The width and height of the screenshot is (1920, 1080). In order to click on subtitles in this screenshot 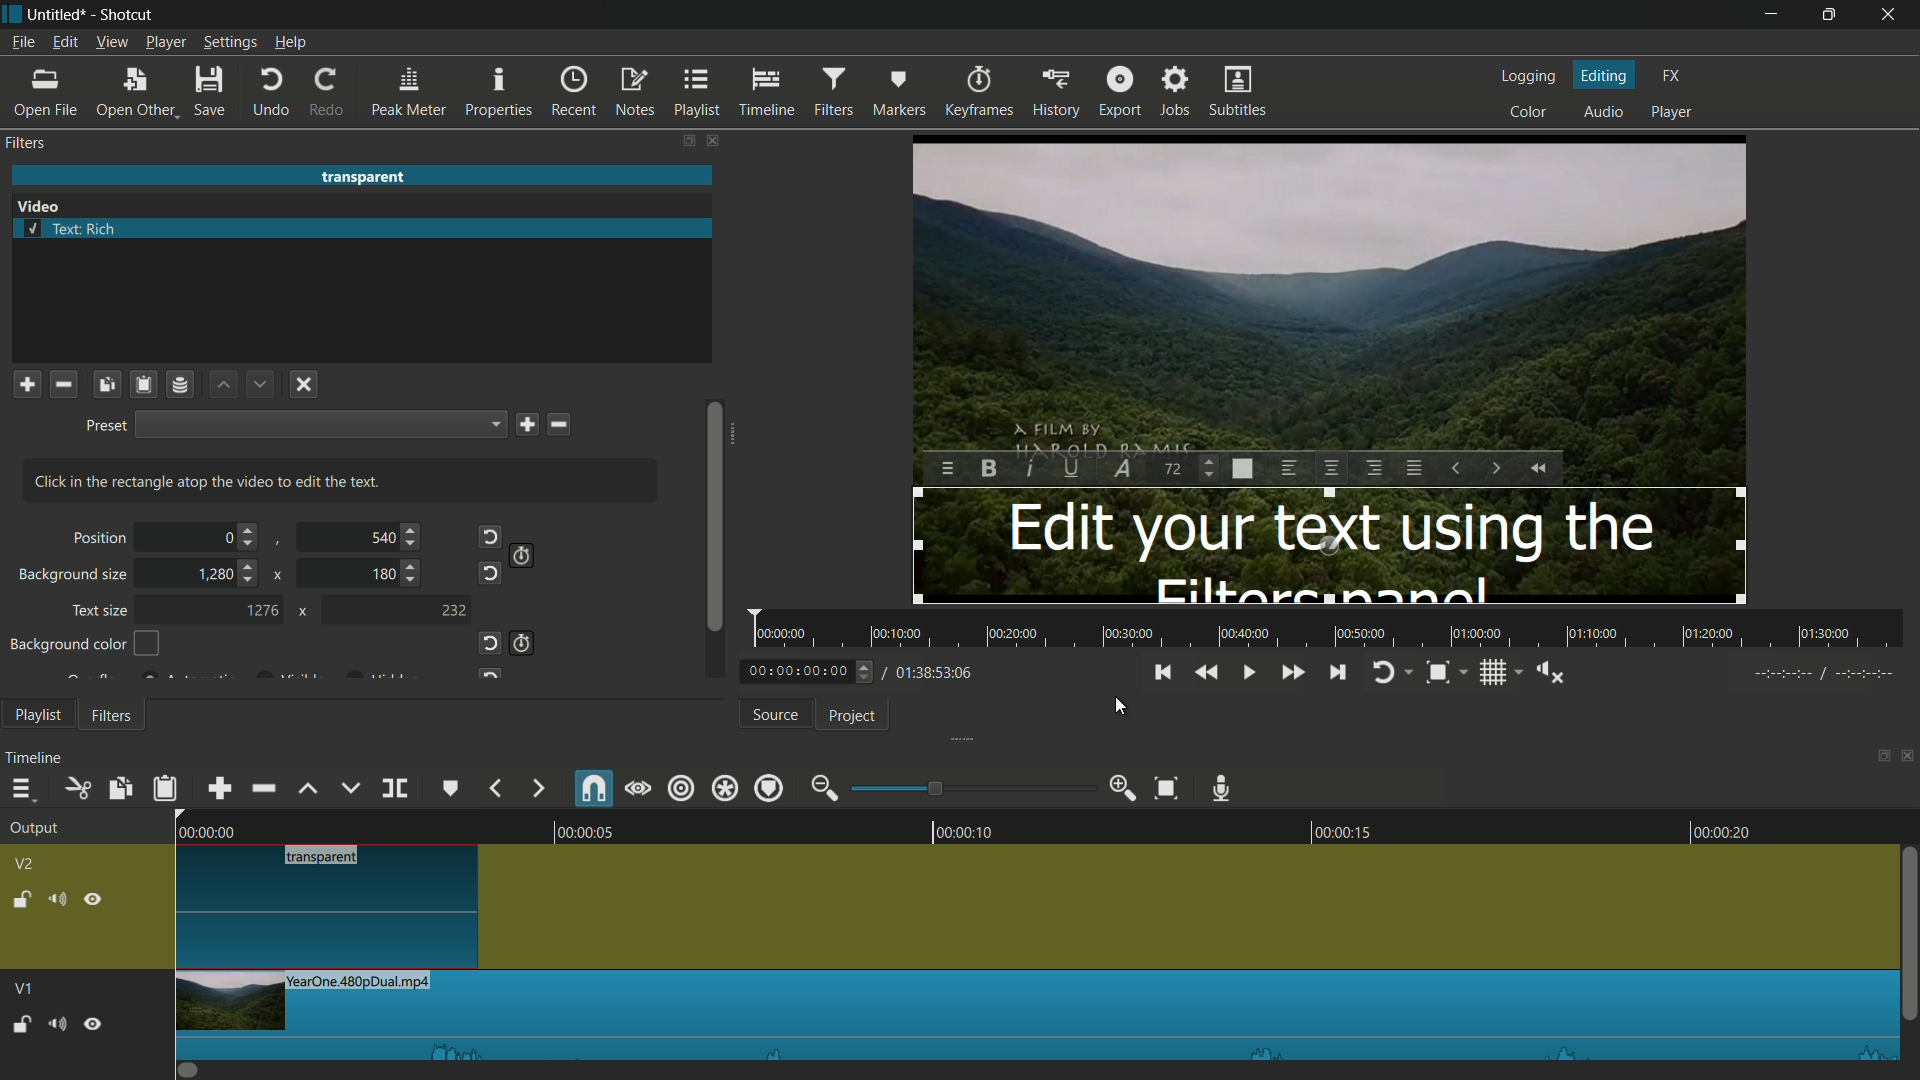, I will do `click(1240, 94)`.